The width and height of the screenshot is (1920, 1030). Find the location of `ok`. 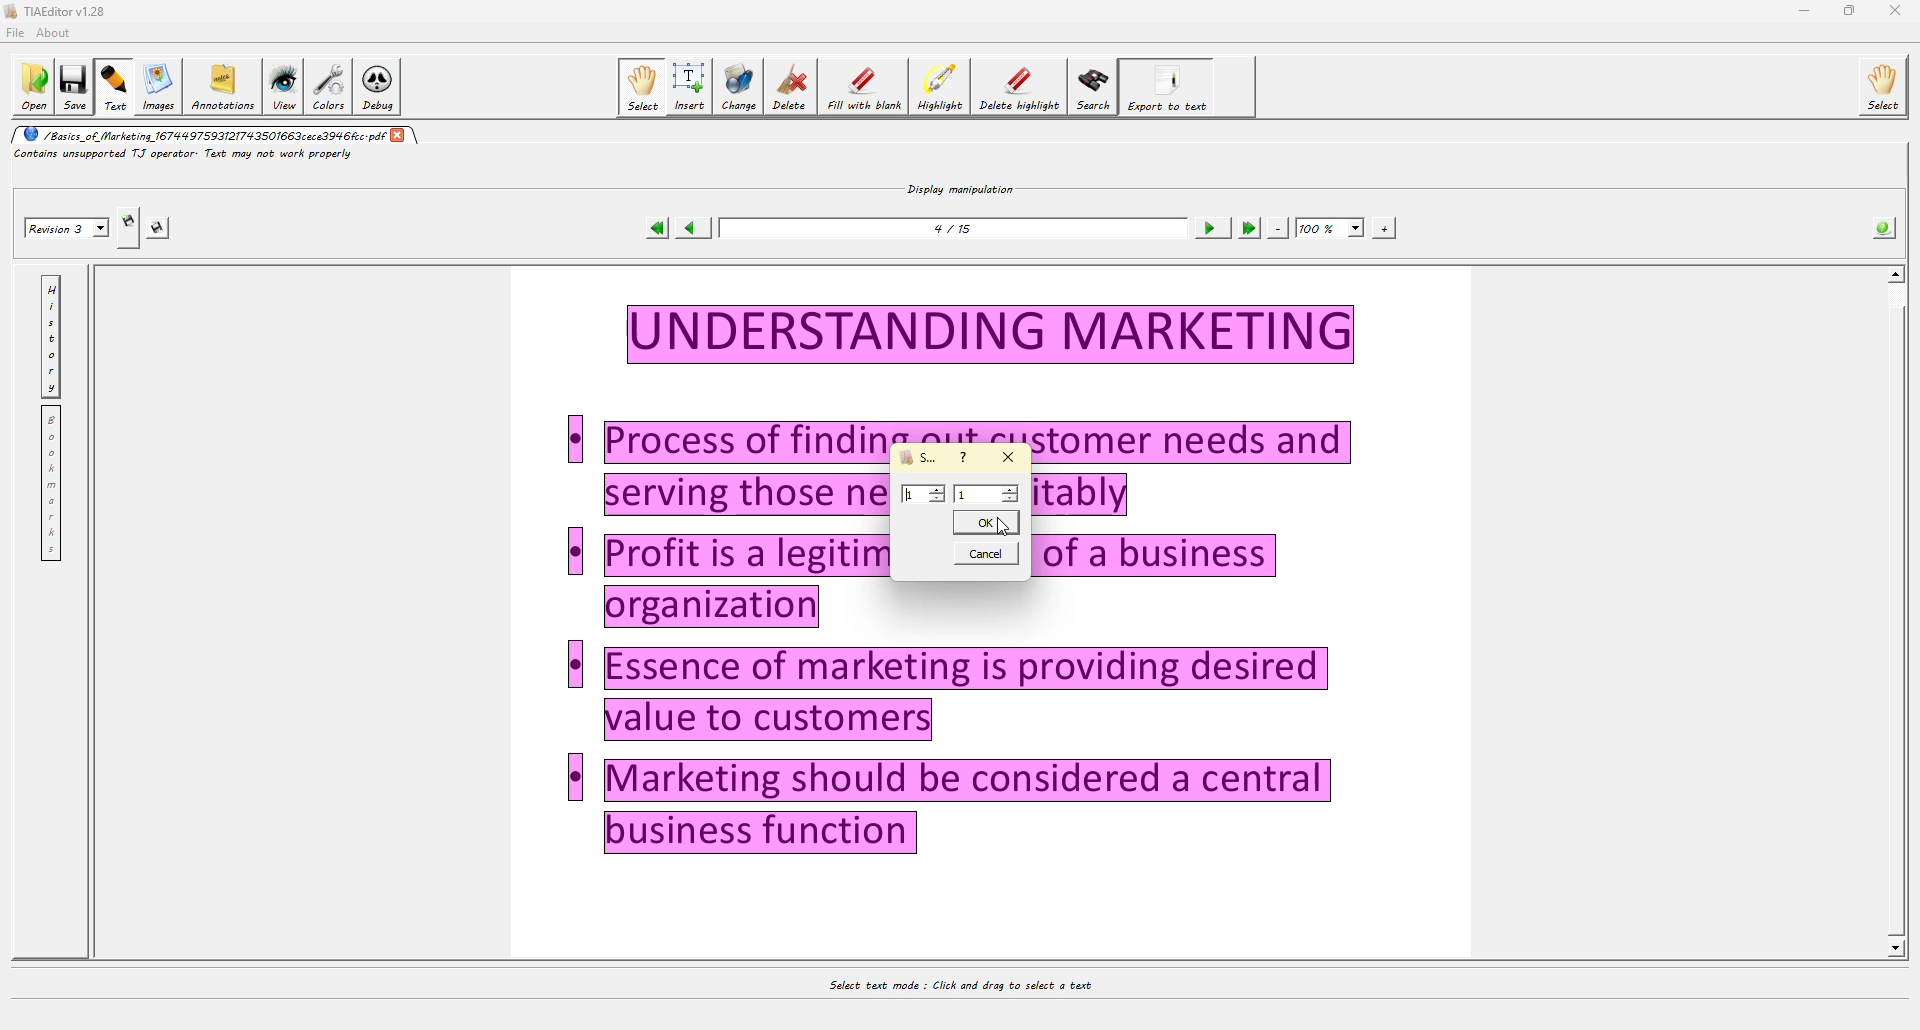

ok is located at coordinates (989, 523).